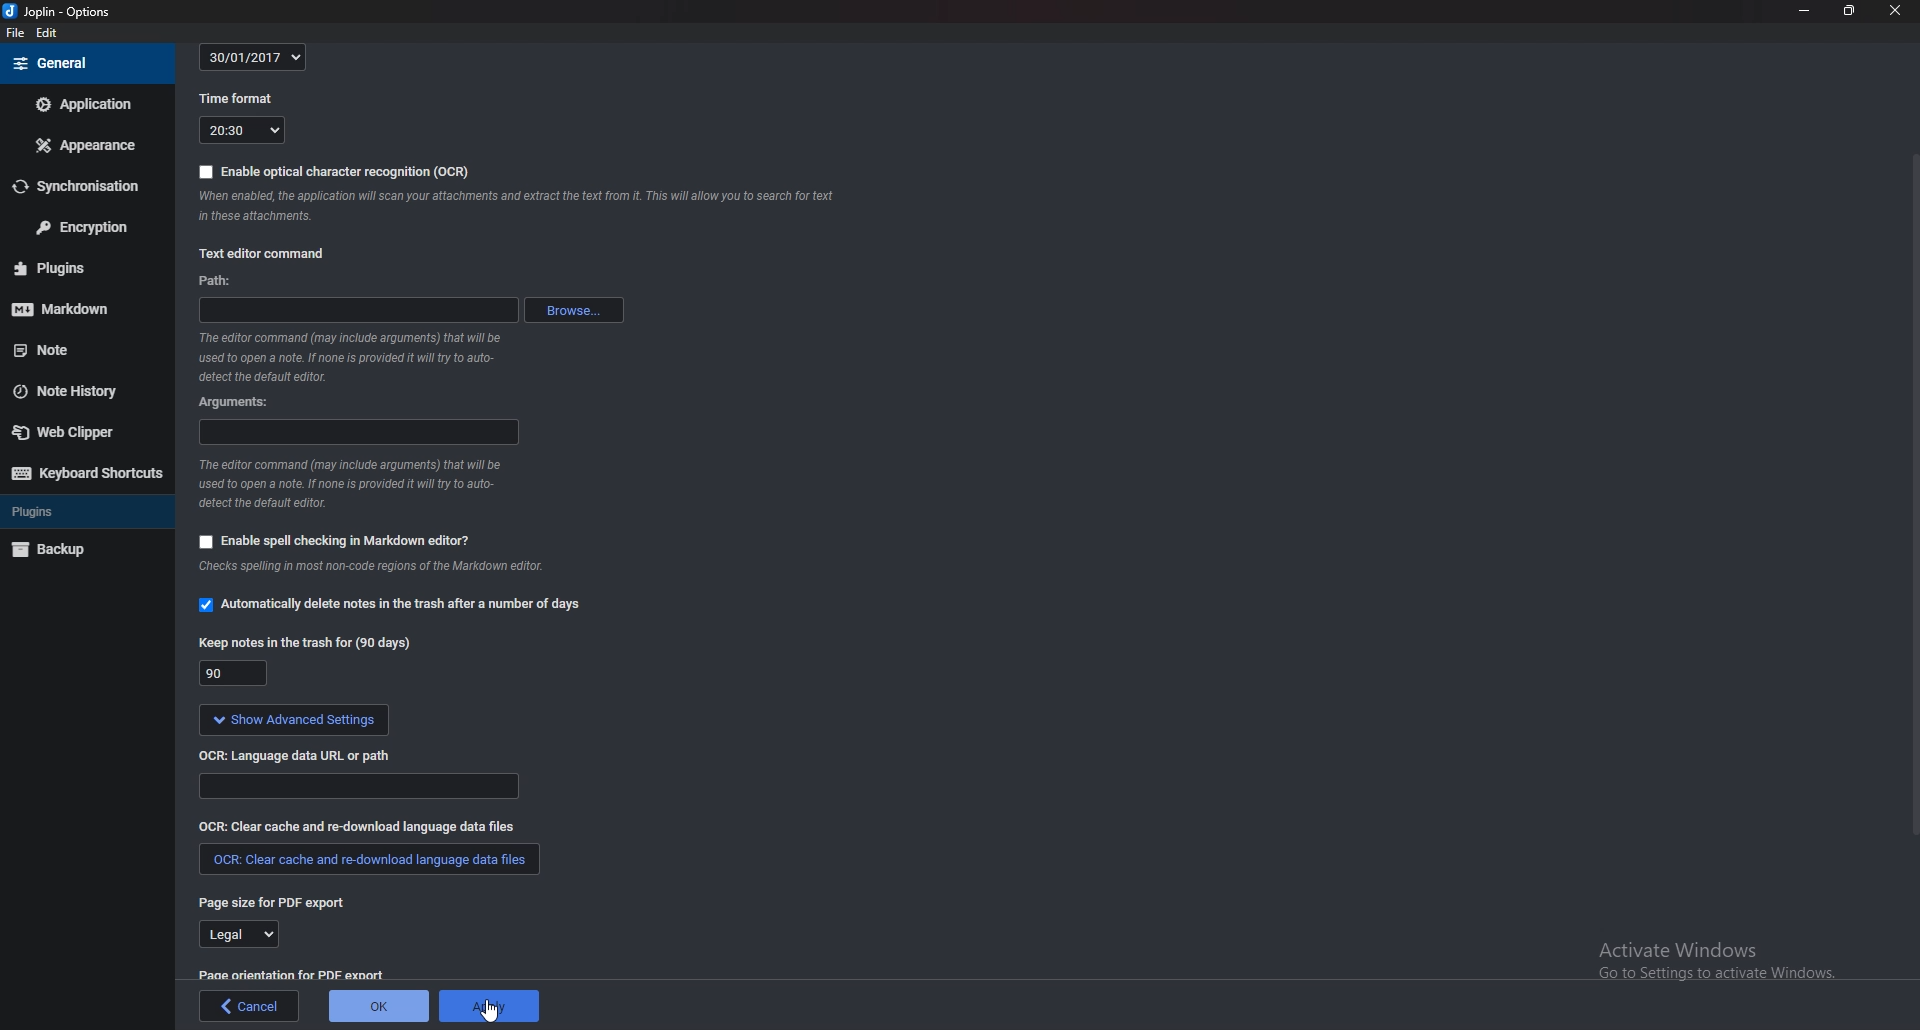 Image resolution: width=1920 pixels, height=1030 pixels. What do you see at coordinates (84, 511) in the screenshot?
I see `Plugins` at bounding box center [84, 511].